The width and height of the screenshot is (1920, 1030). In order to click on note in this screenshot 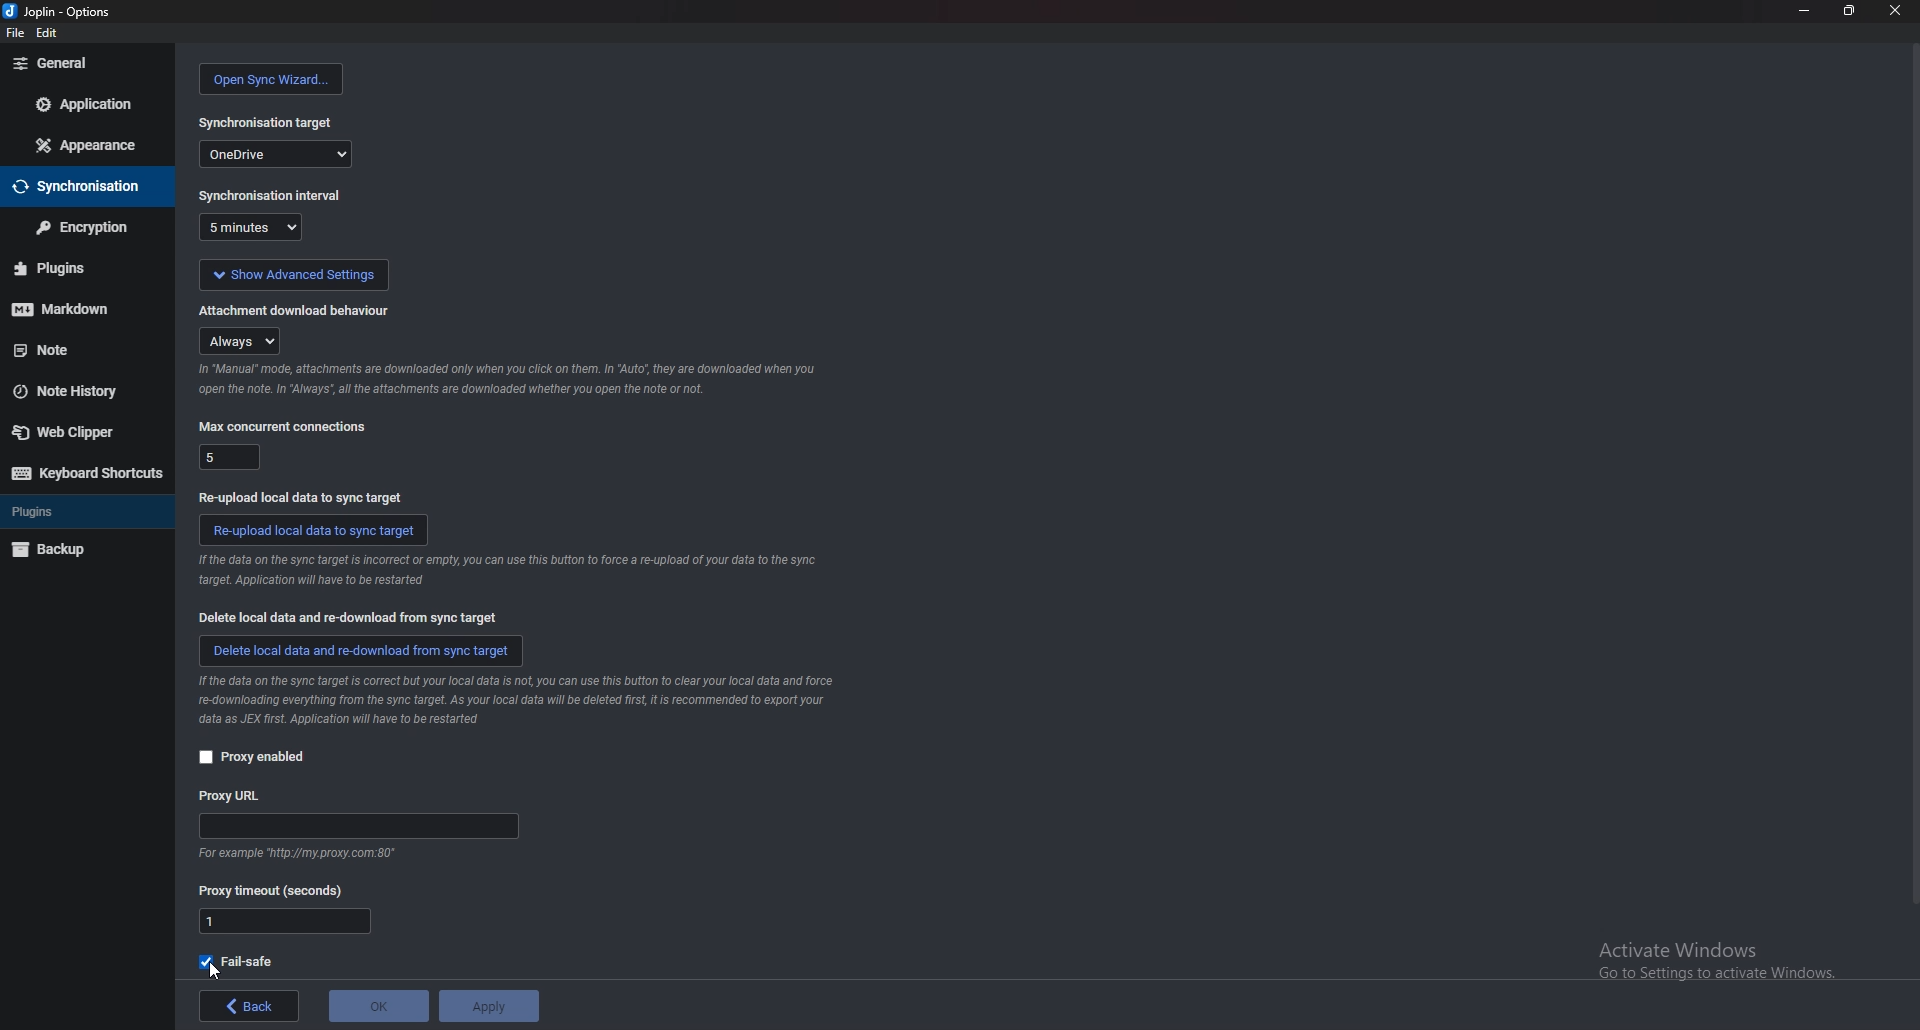, I will do `click(77, 350)`.